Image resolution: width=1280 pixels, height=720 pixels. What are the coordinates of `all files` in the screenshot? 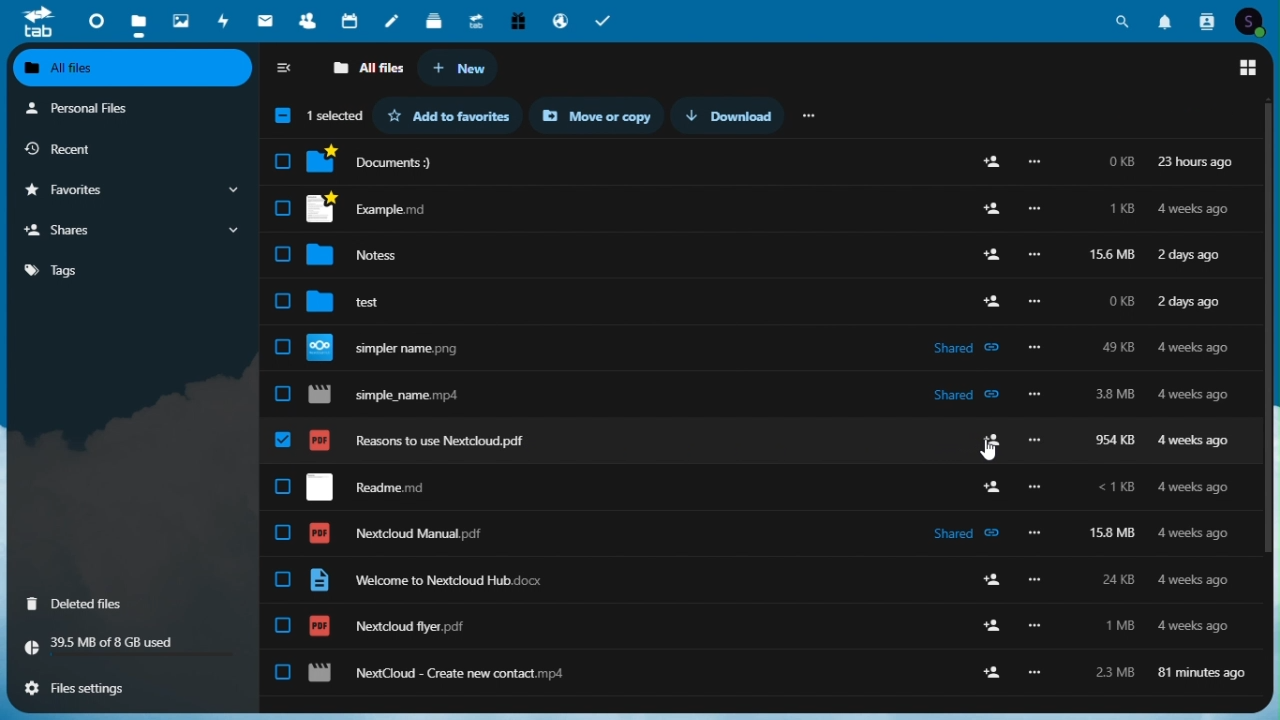 It's located at (134, 68).